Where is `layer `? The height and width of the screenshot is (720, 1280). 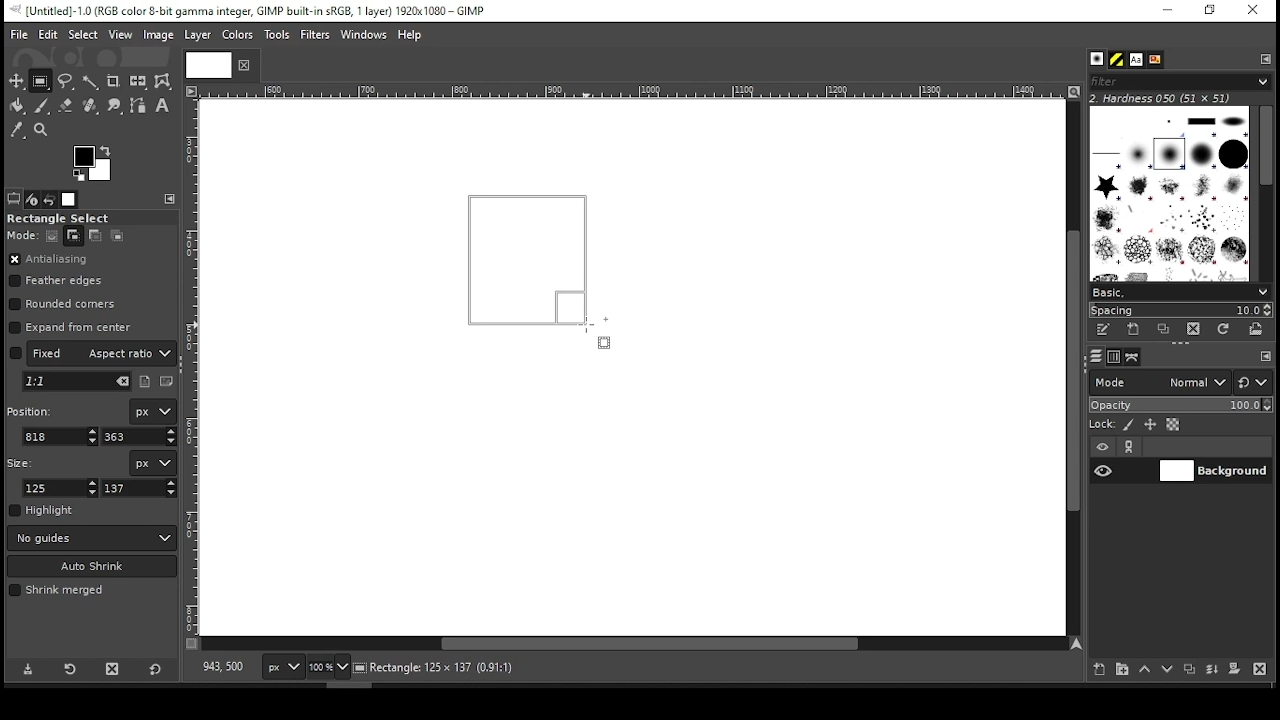 layer  is located at coordinates (1213, 471).